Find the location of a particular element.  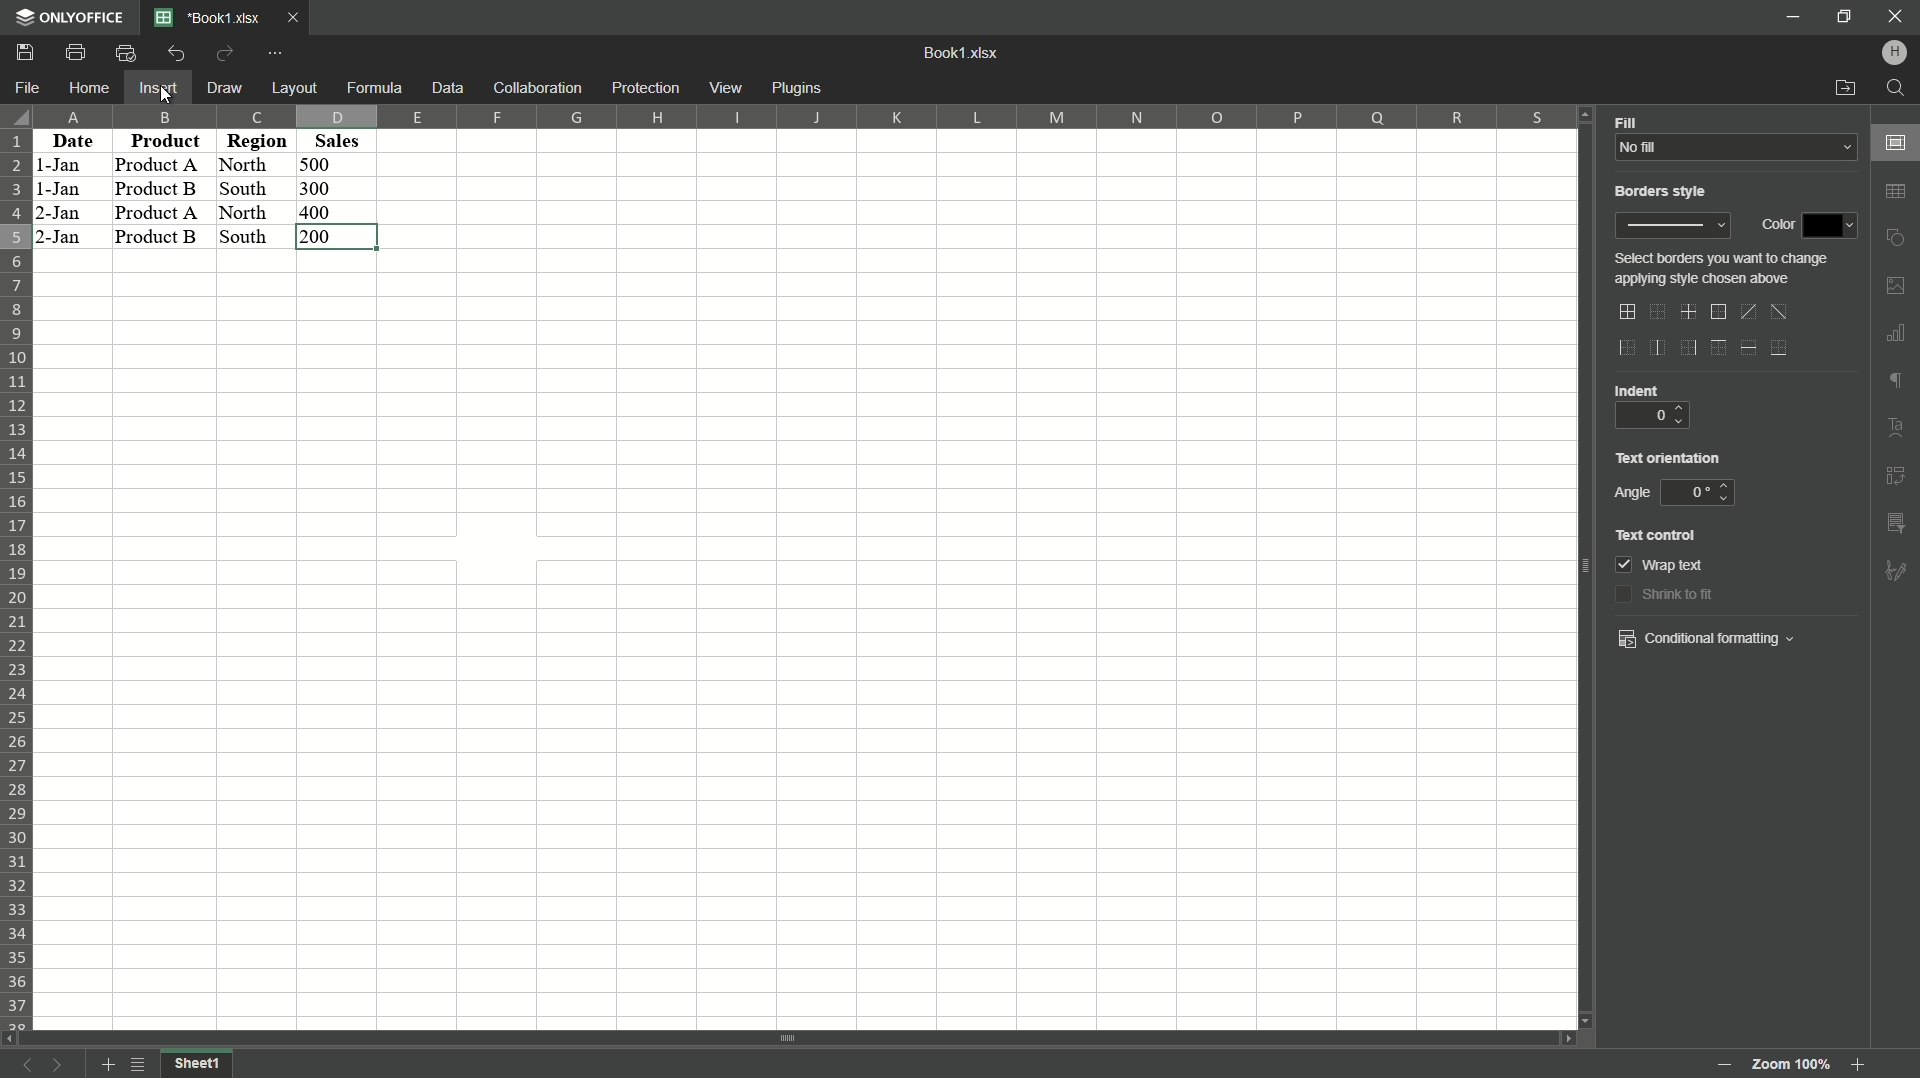

outer border only is located at coordinates (1719, 313).